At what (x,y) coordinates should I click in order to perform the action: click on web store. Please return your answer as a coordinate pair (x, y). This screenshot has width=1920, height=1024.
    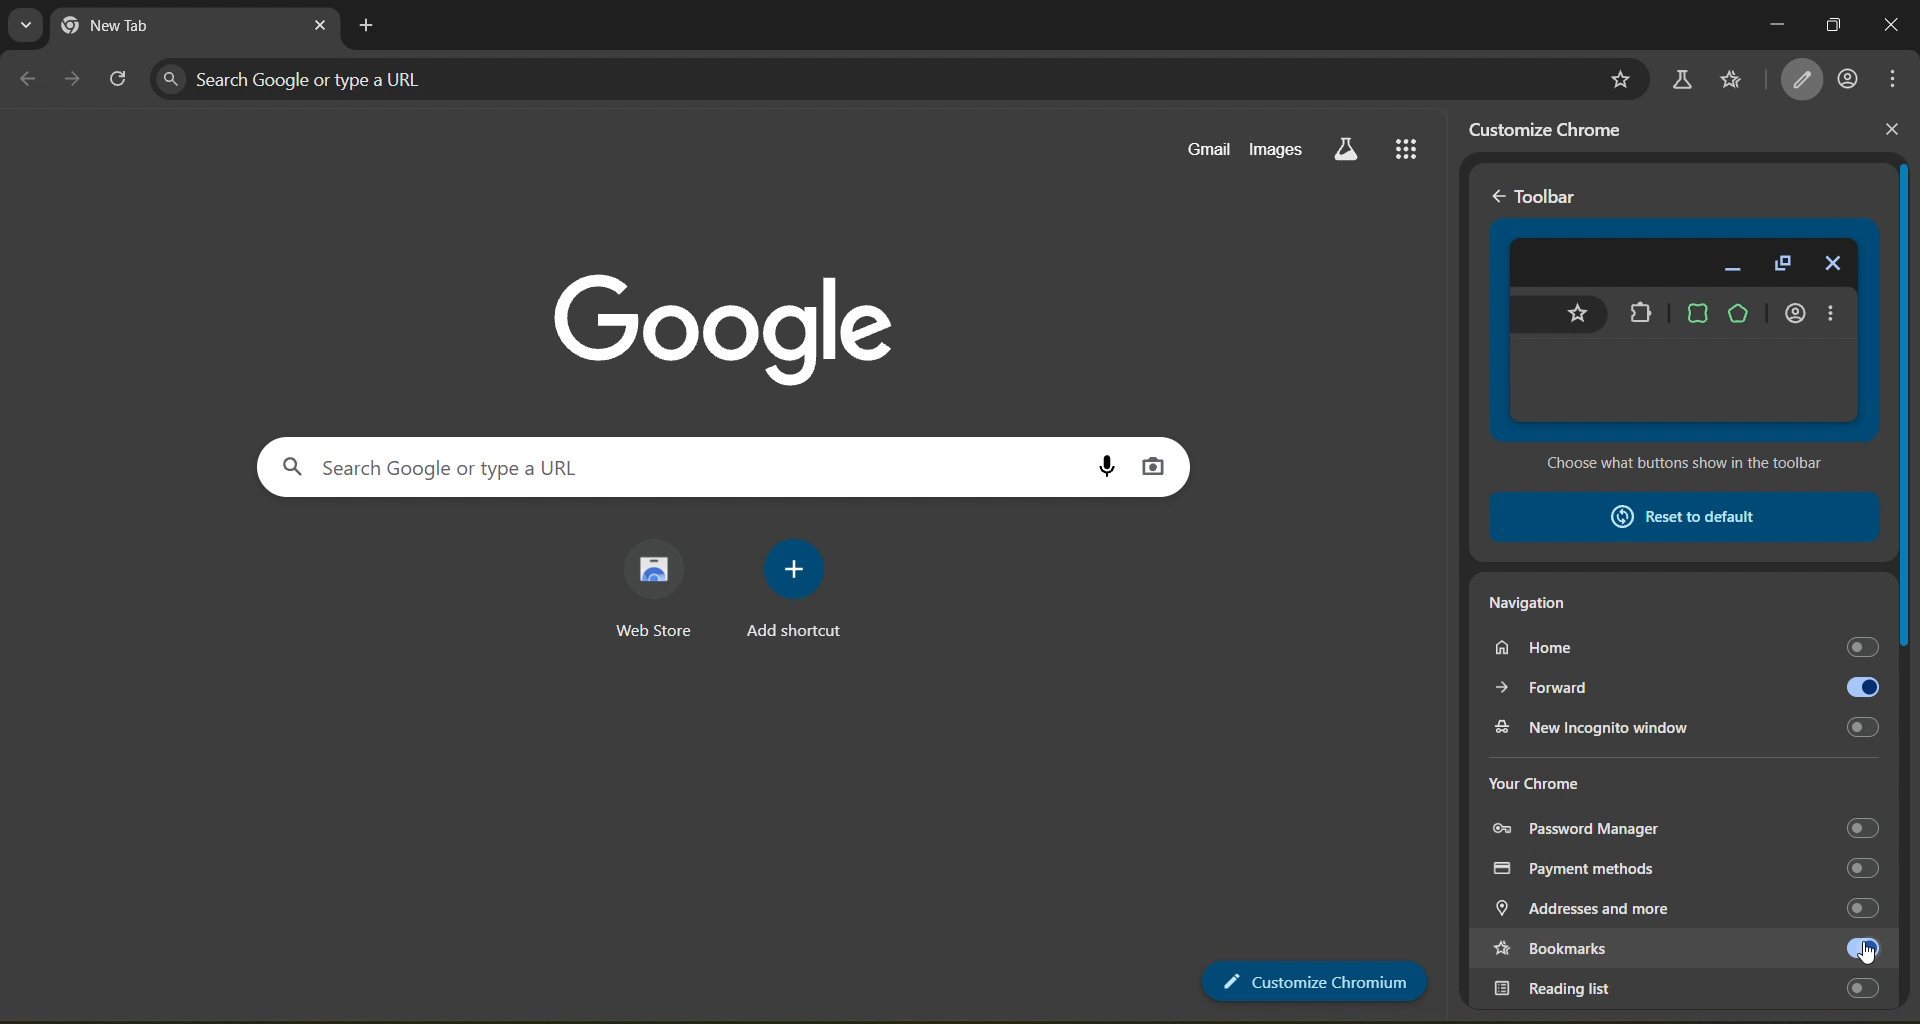
    Looking at the image, I should click on (655, 587).